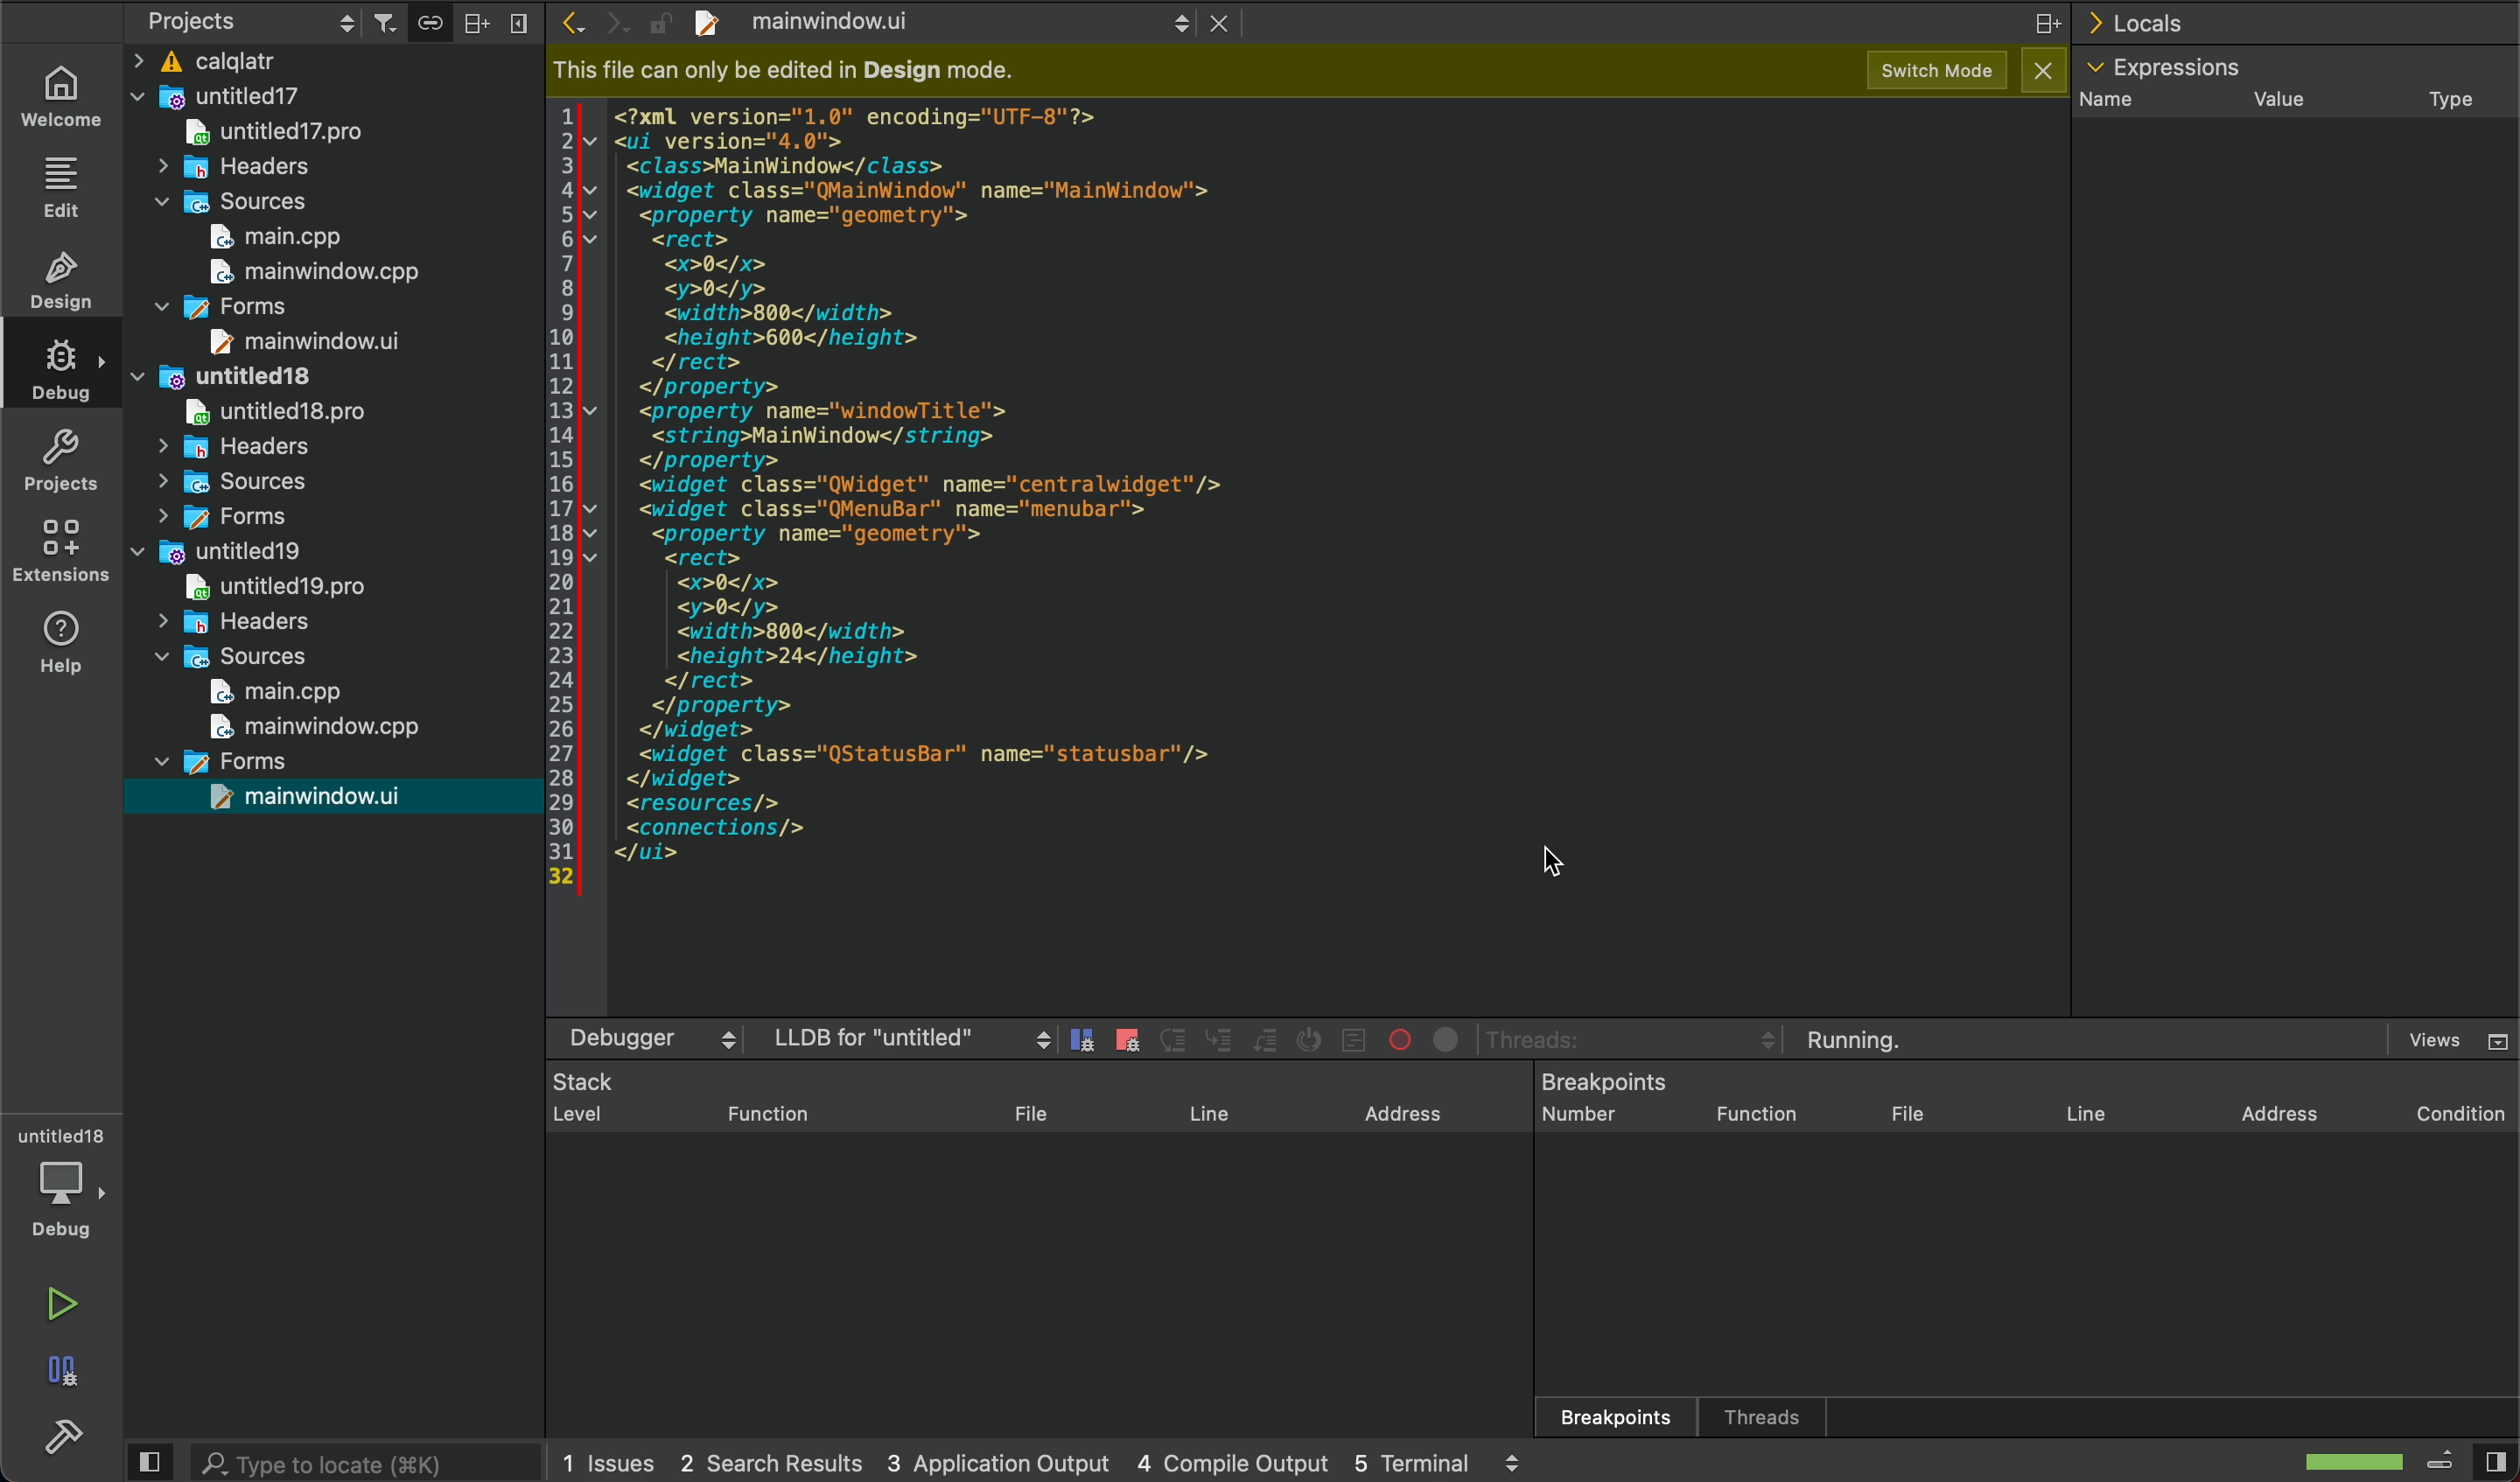 The image size is (2520, 1482). I want to click on main ccp, so click(290, 233).